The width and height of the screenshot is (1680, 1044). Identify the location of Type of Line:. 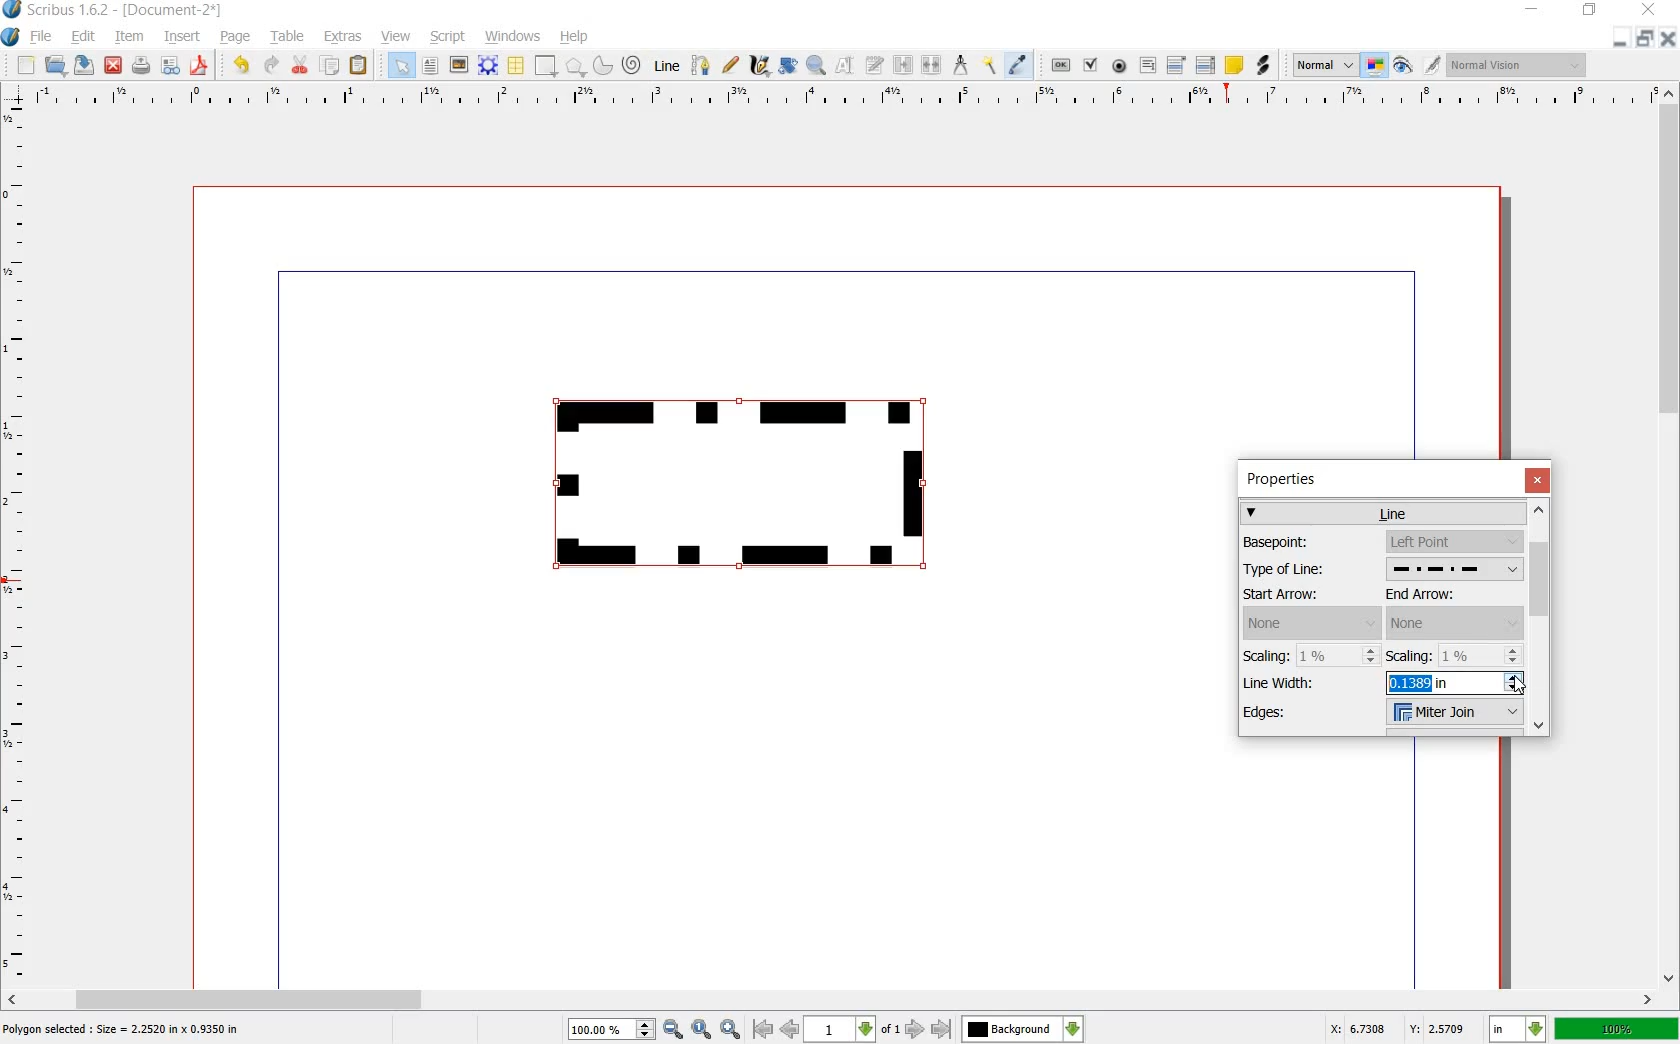
(1305, 571).